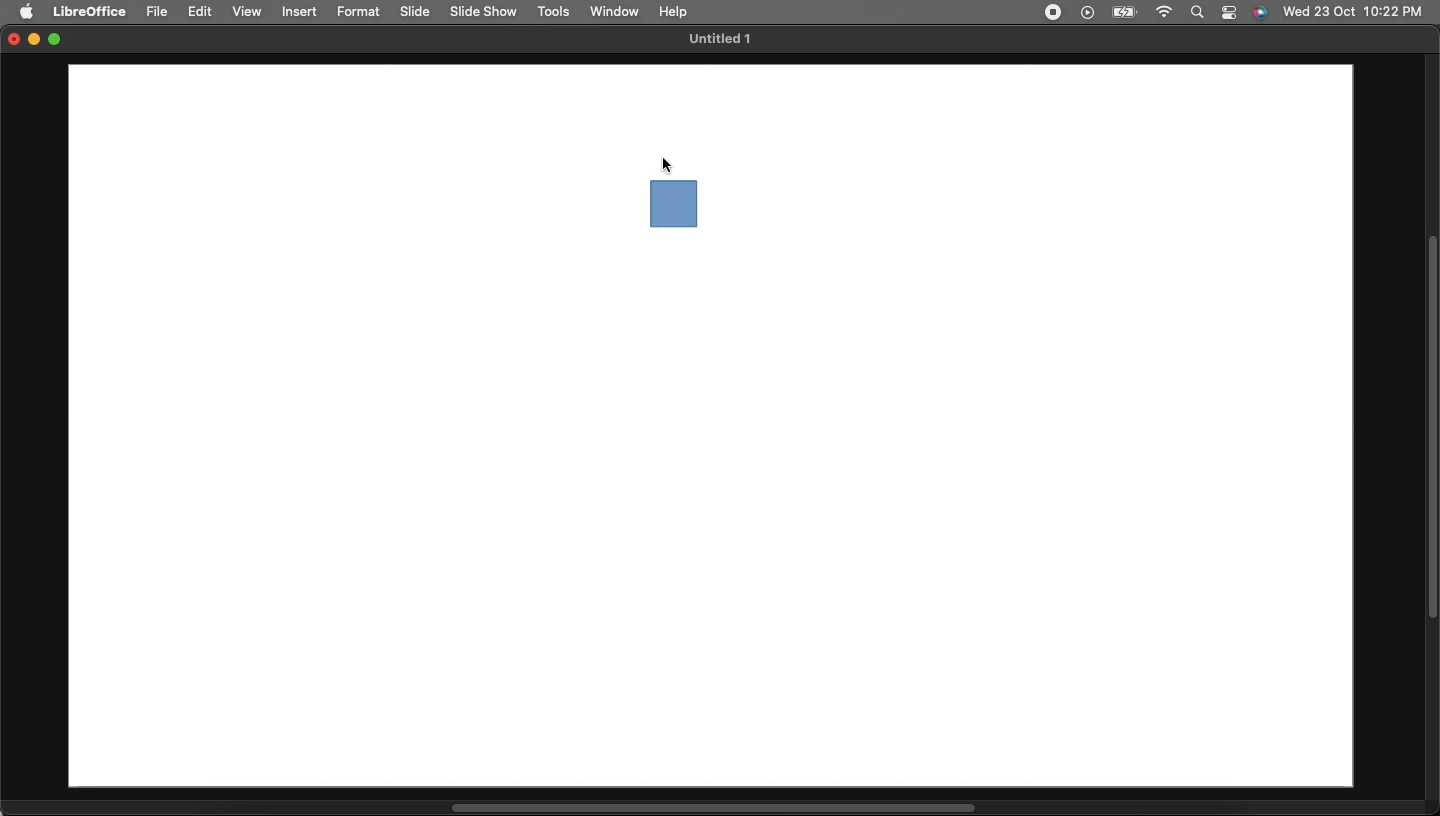 This screenshot has height=816, width=1440. I want to click on LibreOffice, so click(90, 9).